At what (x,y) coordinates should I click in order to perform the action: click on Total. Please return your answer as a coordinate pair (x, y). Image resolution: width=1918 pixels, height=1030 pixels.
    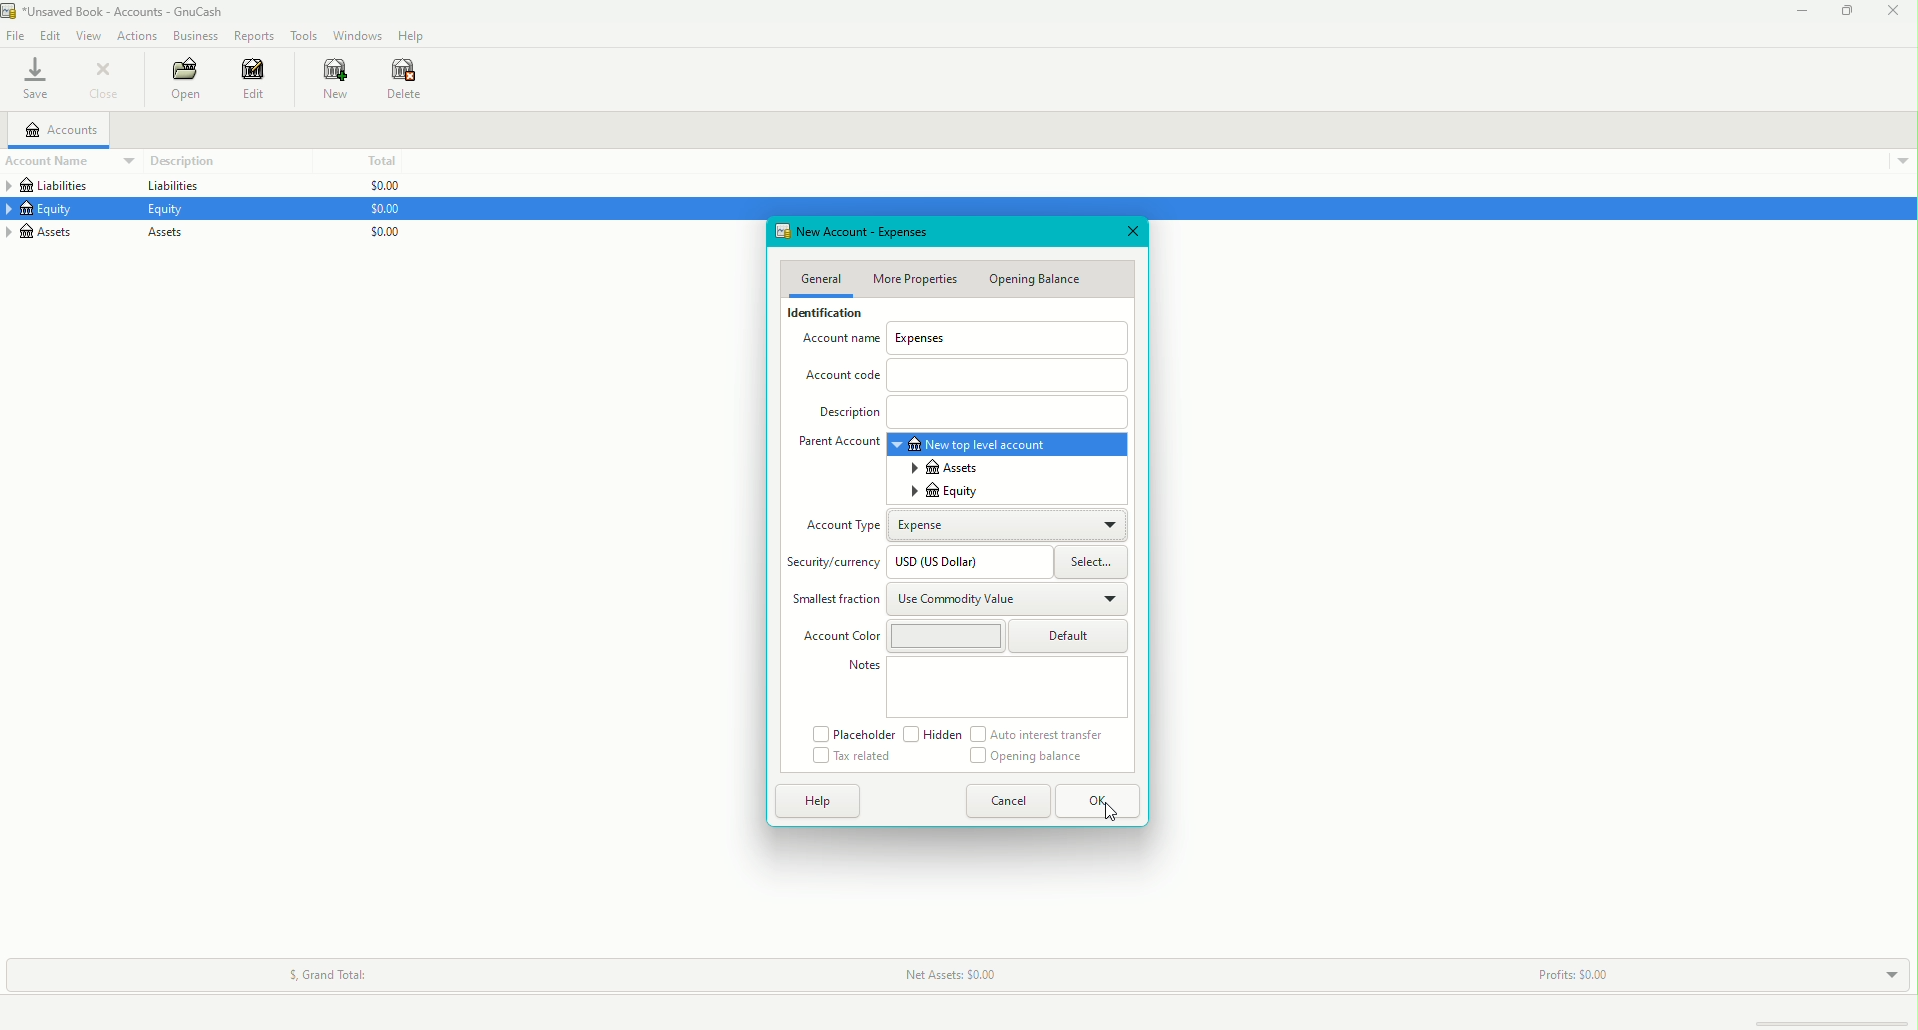
    Looking at the image, I should click on (380, 160).